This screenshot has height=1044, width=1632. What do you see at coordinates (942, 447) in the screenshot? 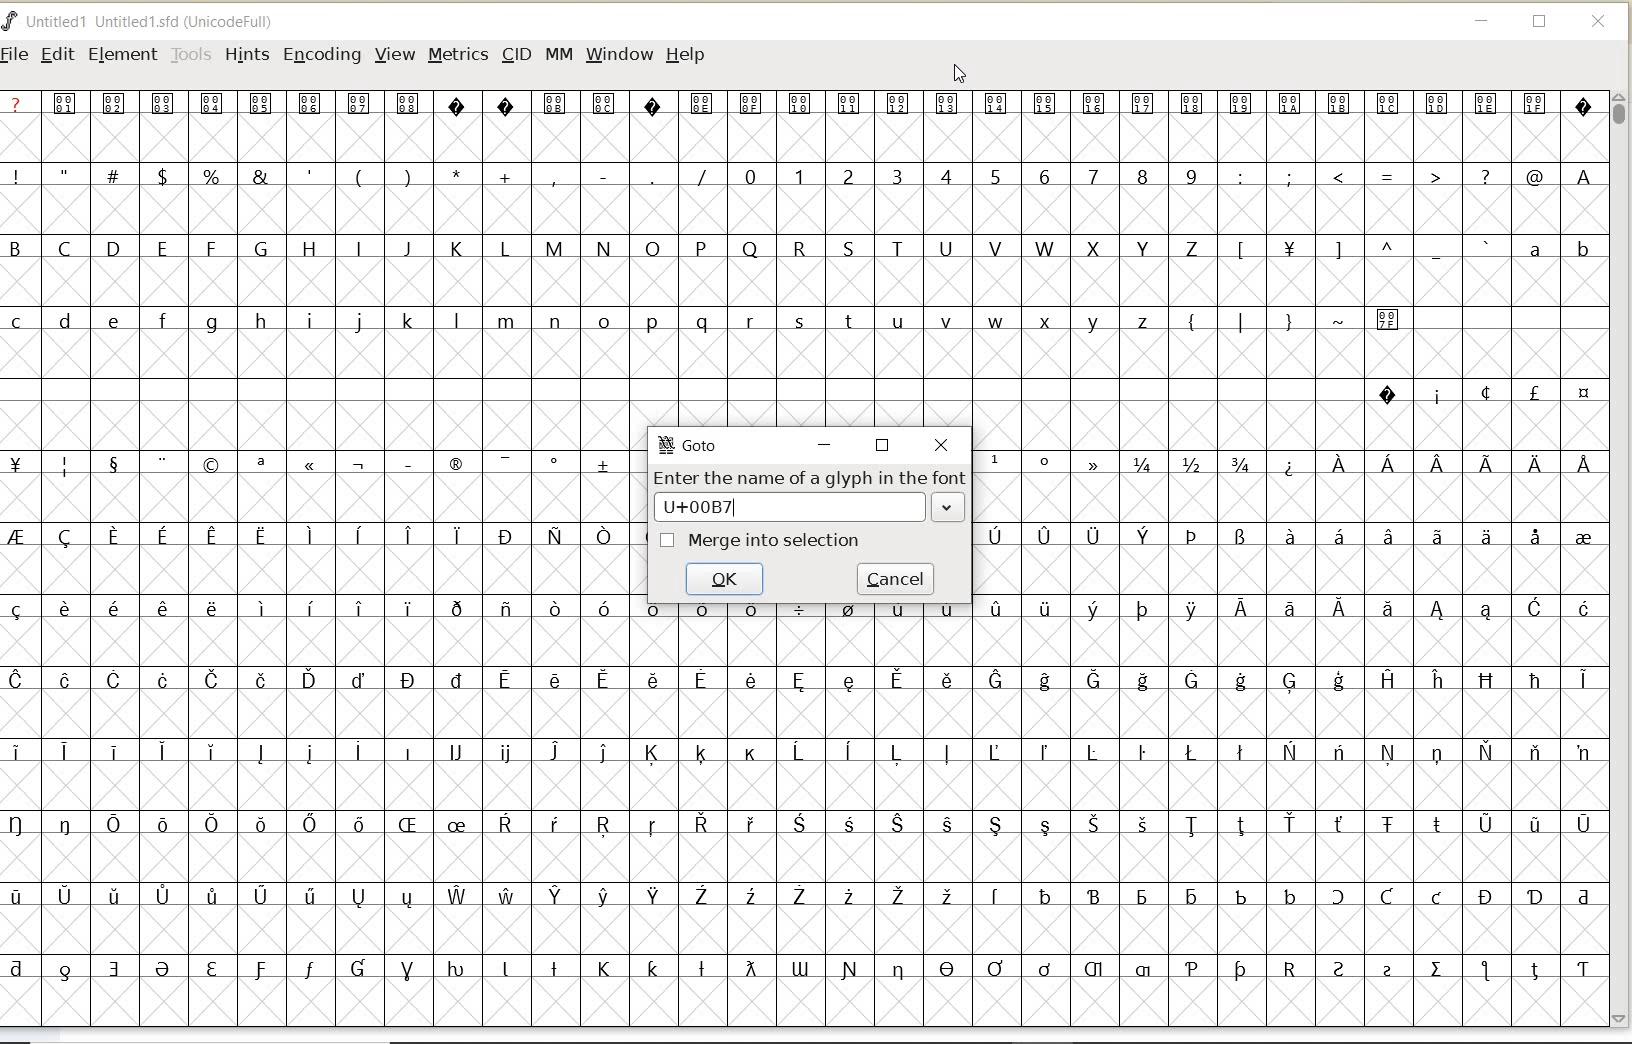
I see `close` at bounding box center [942, 447].